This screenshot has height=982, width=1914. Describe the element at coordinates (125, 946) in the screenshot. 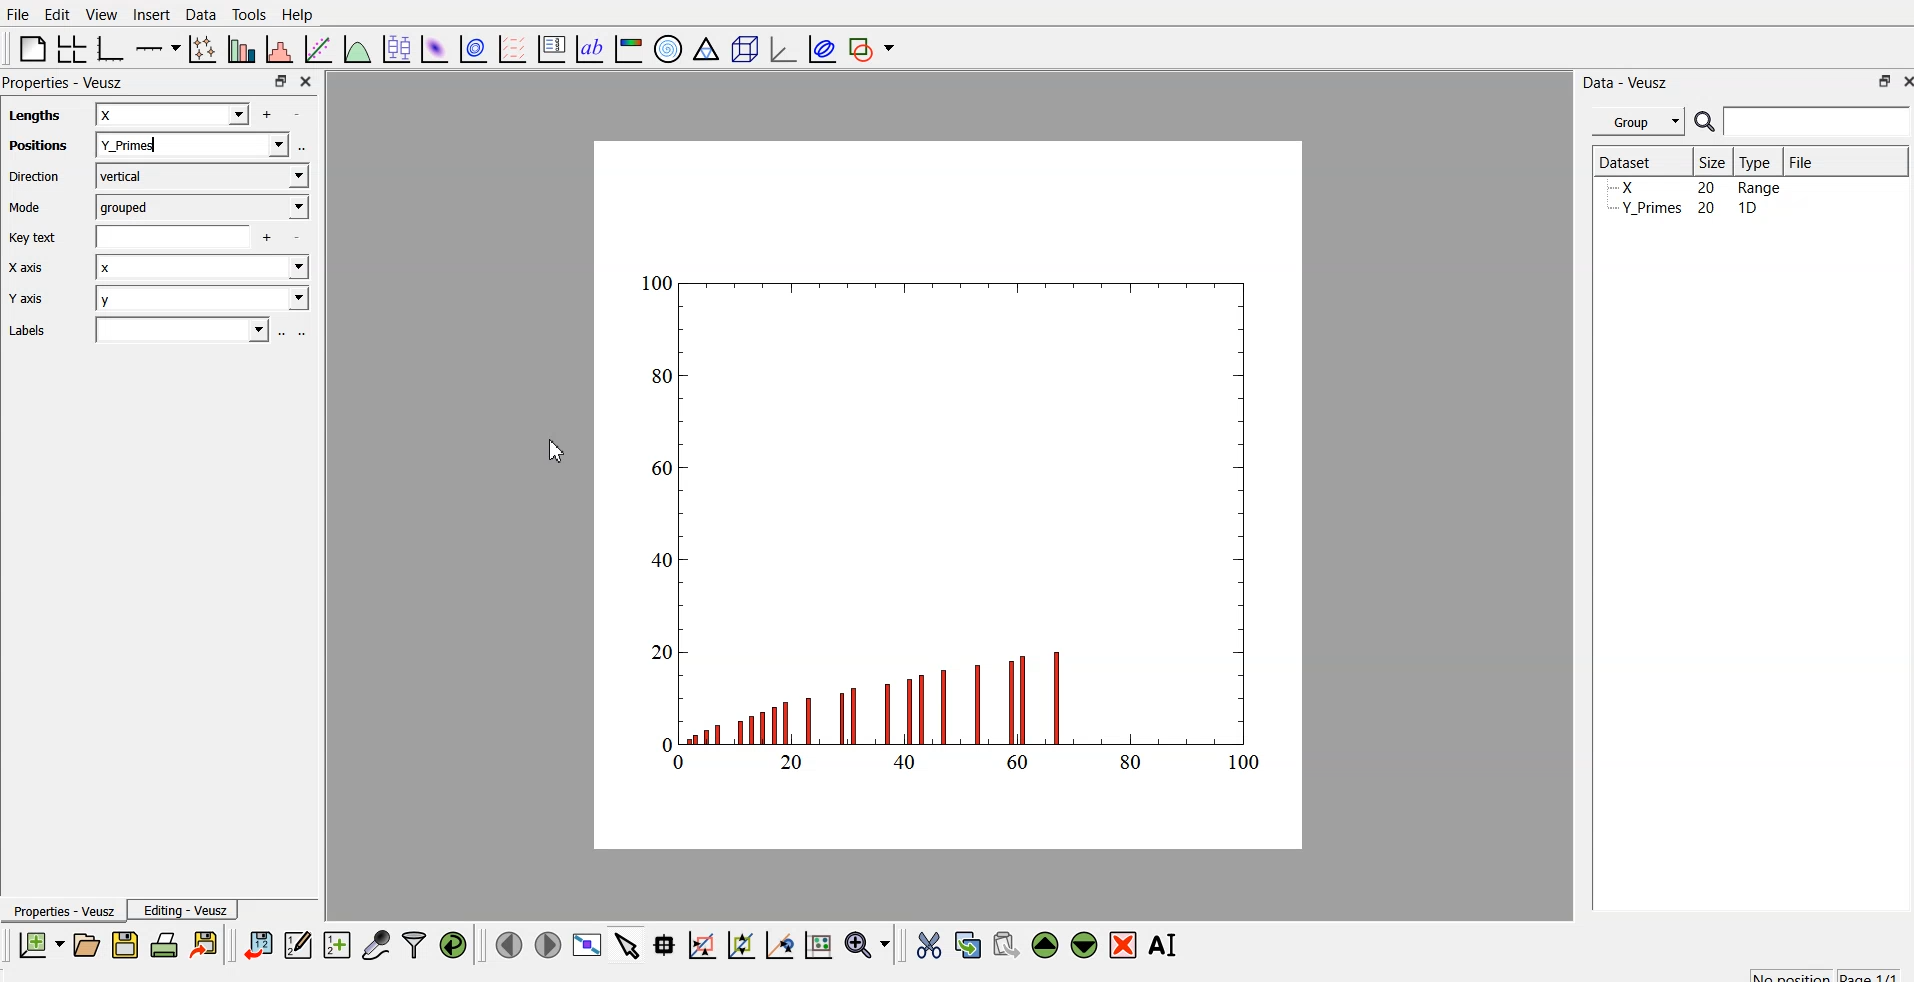

I see `save a document` at that location.